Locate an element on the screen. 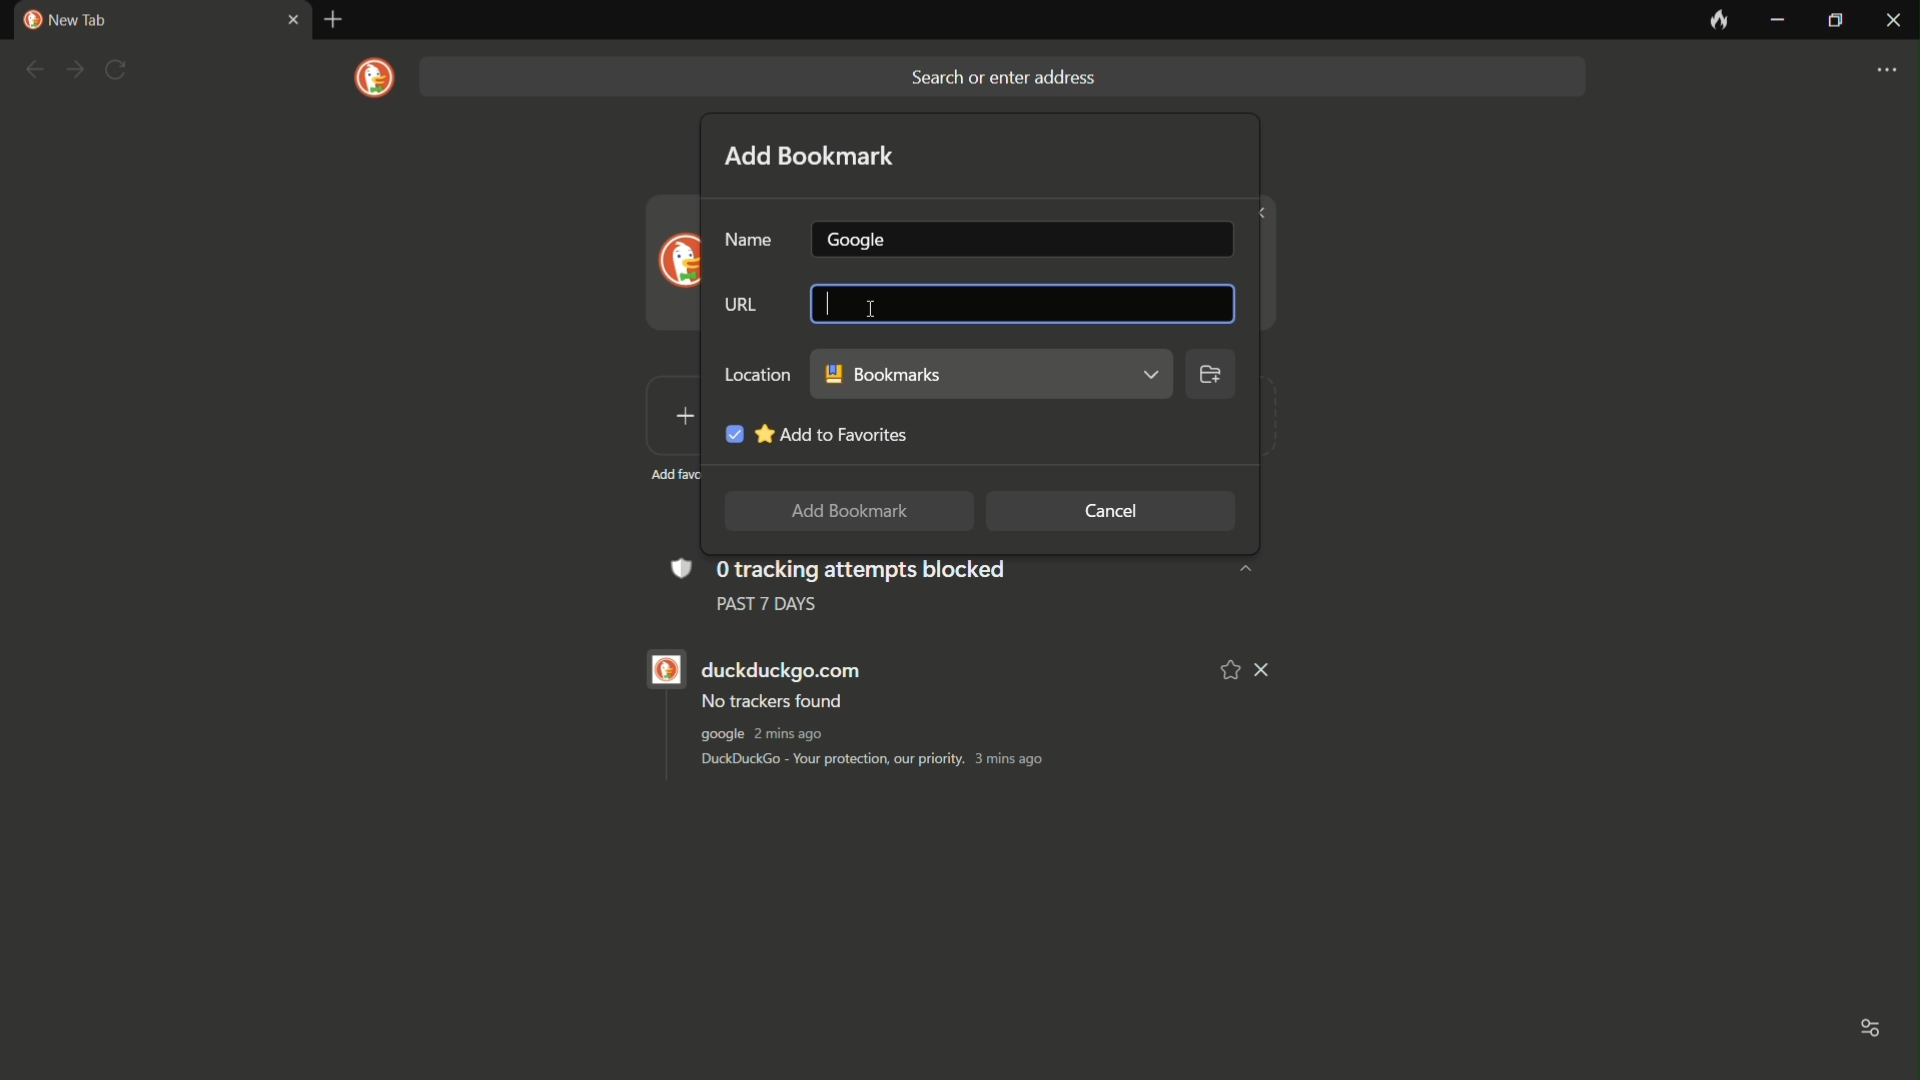 Image resolution: width=1920 pixels, height=1080 pixels. remove from list is located at coordinates (1264, 670).